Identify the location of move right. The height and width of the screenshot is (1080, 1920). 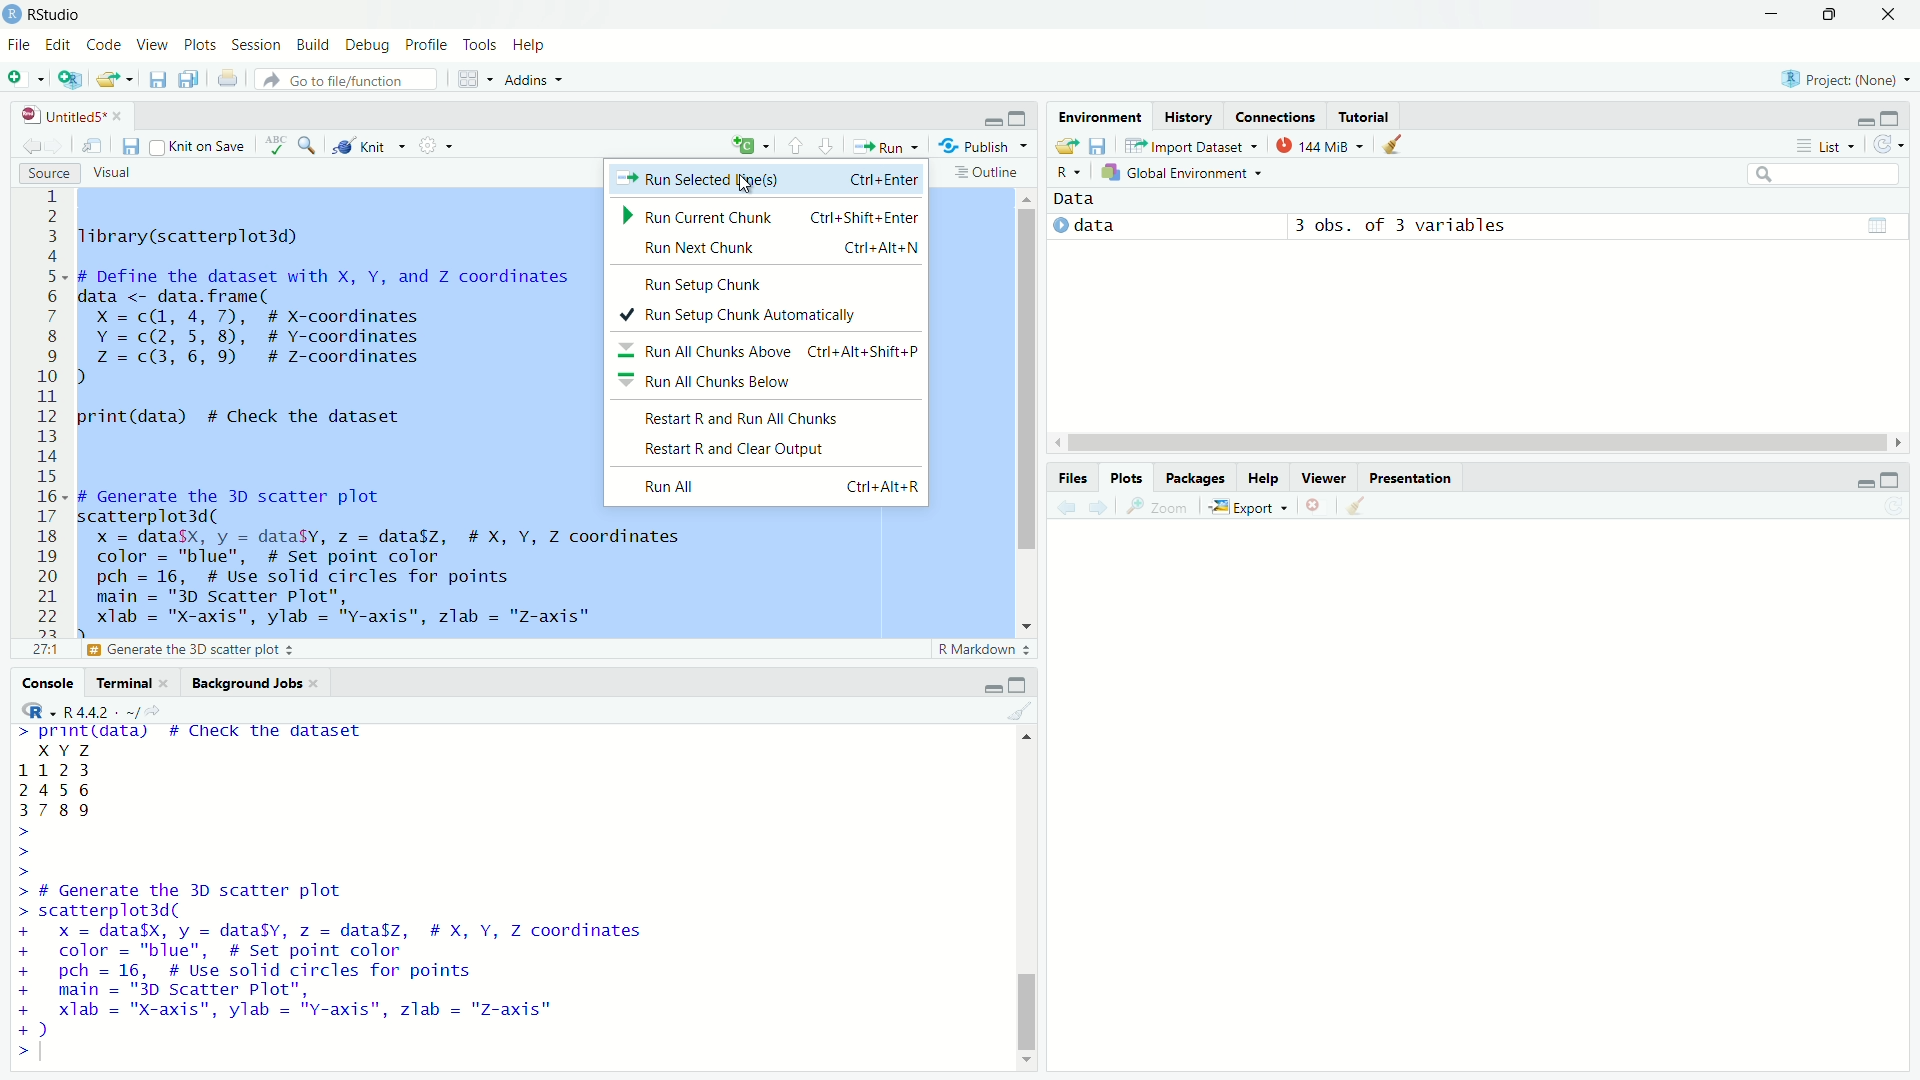
(1902, 440).